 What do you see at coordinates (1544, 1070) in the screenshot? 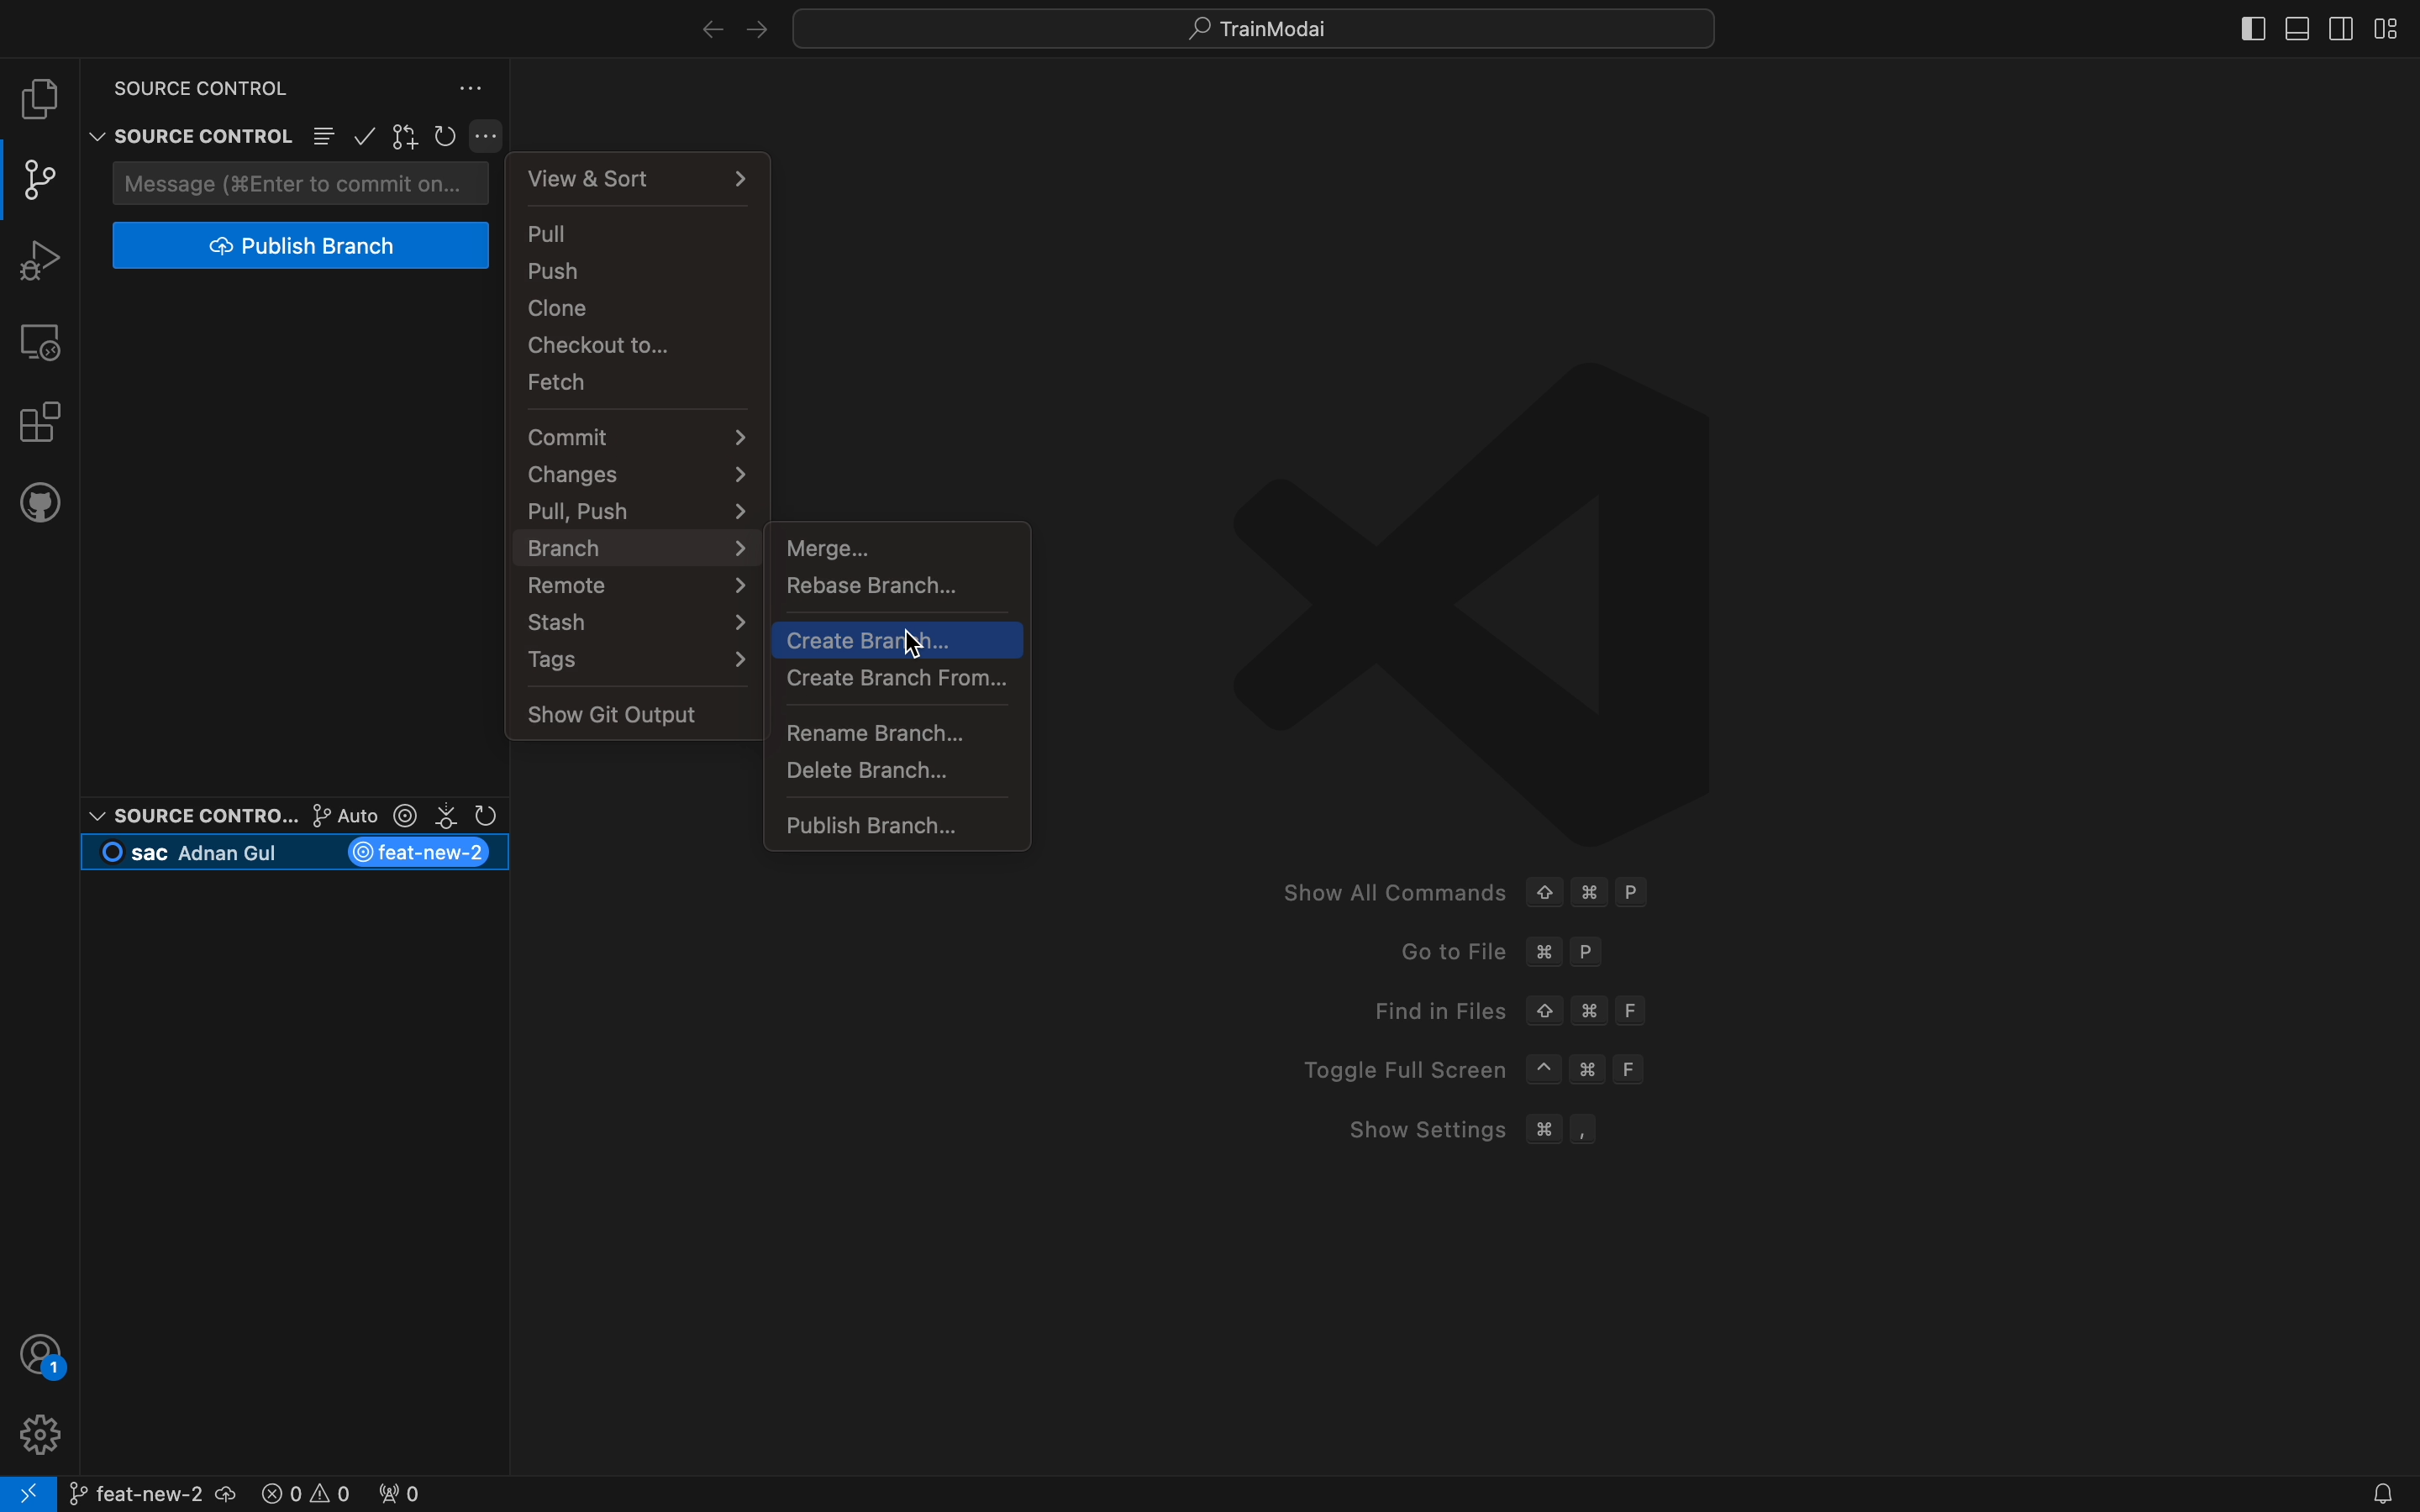
I see `^` at bounding box center [1544, 1070].